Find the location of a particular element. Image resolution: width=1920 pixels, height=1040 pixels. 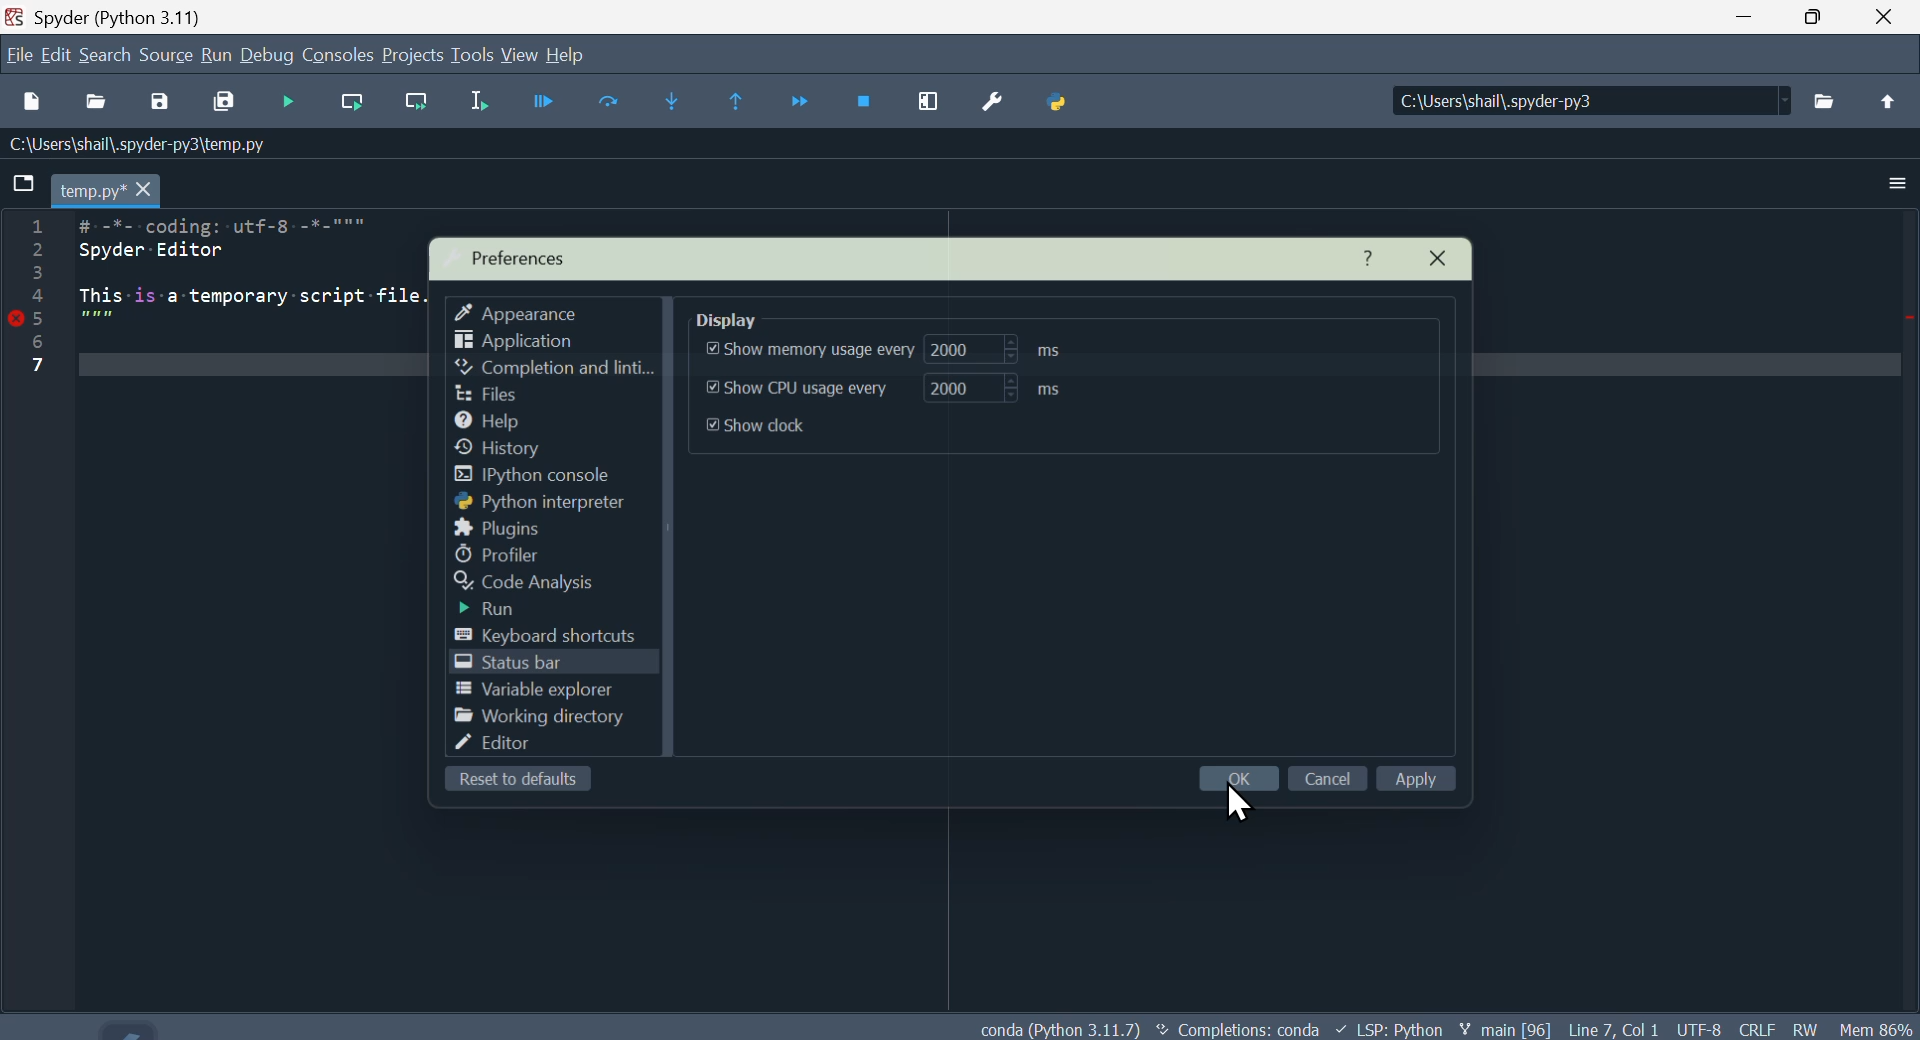

Apply is located at coordinates (1430, 783).